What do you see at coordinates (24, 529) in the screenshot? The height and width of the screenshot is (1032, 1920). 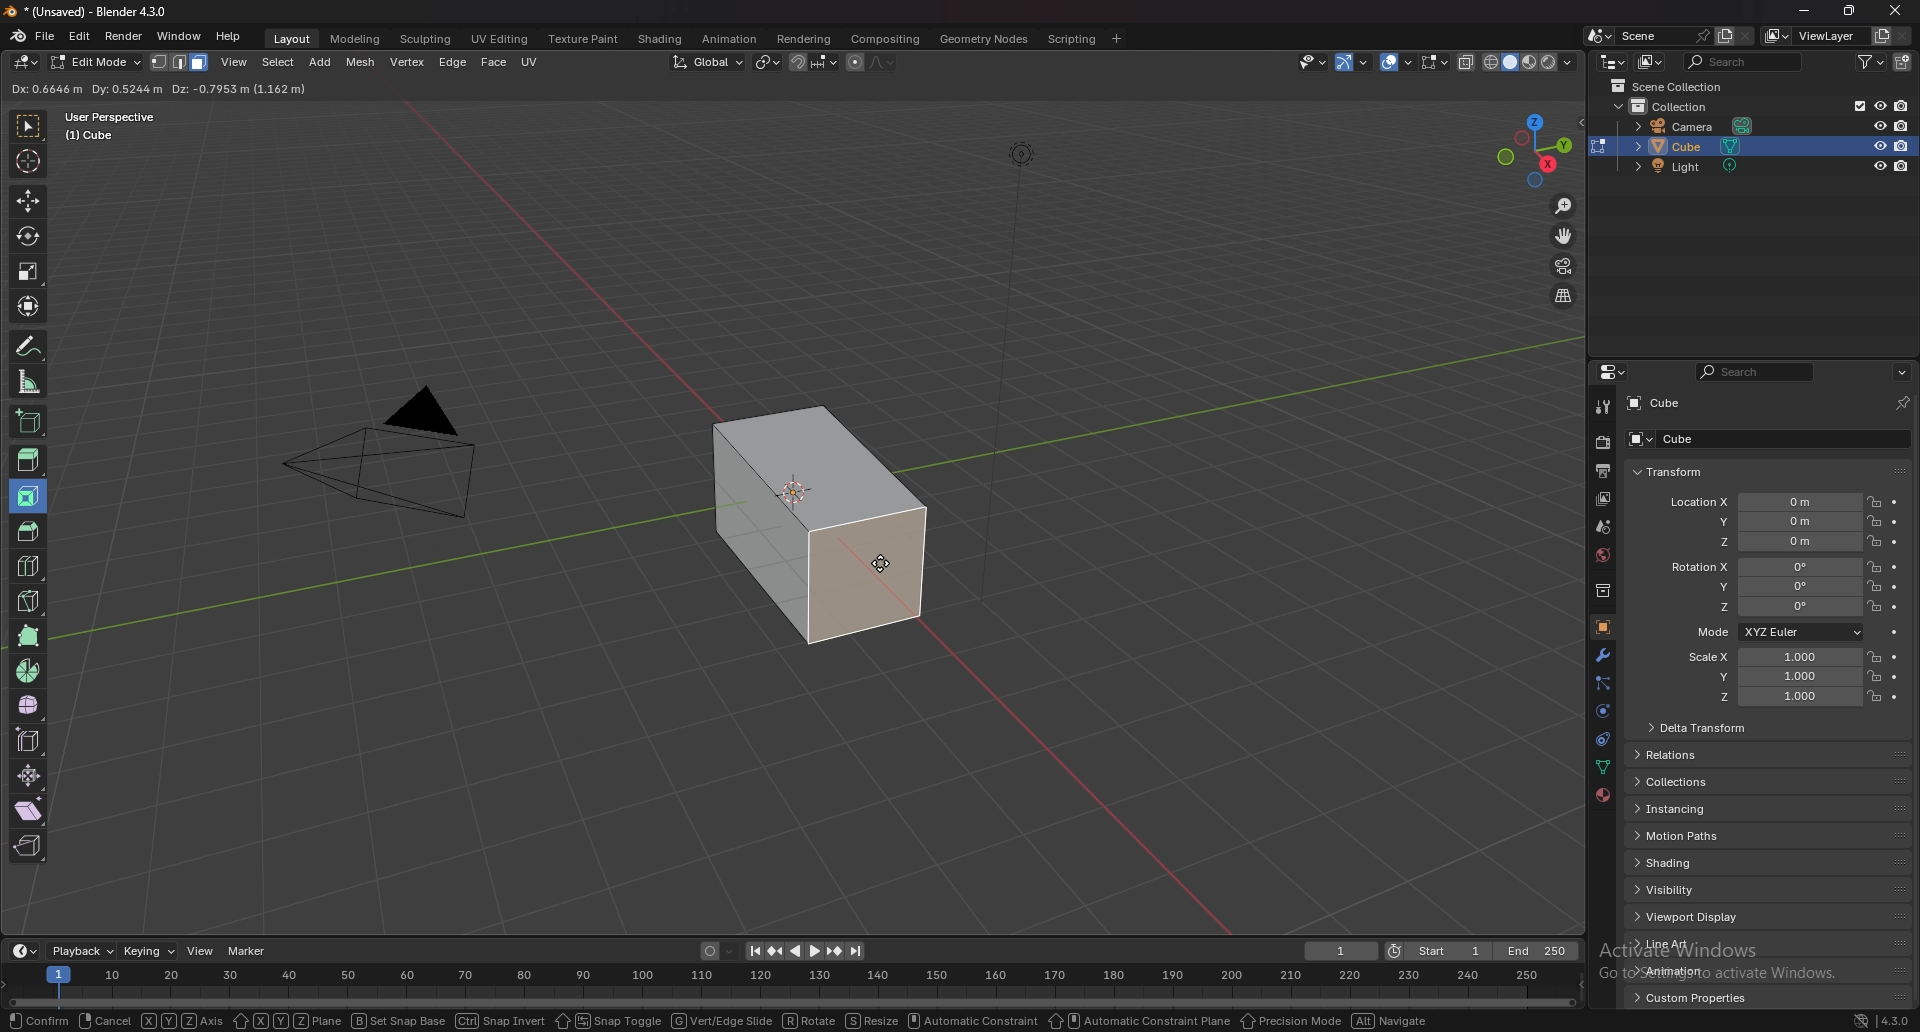 I see `bevel` at bounding box center [24, 529].